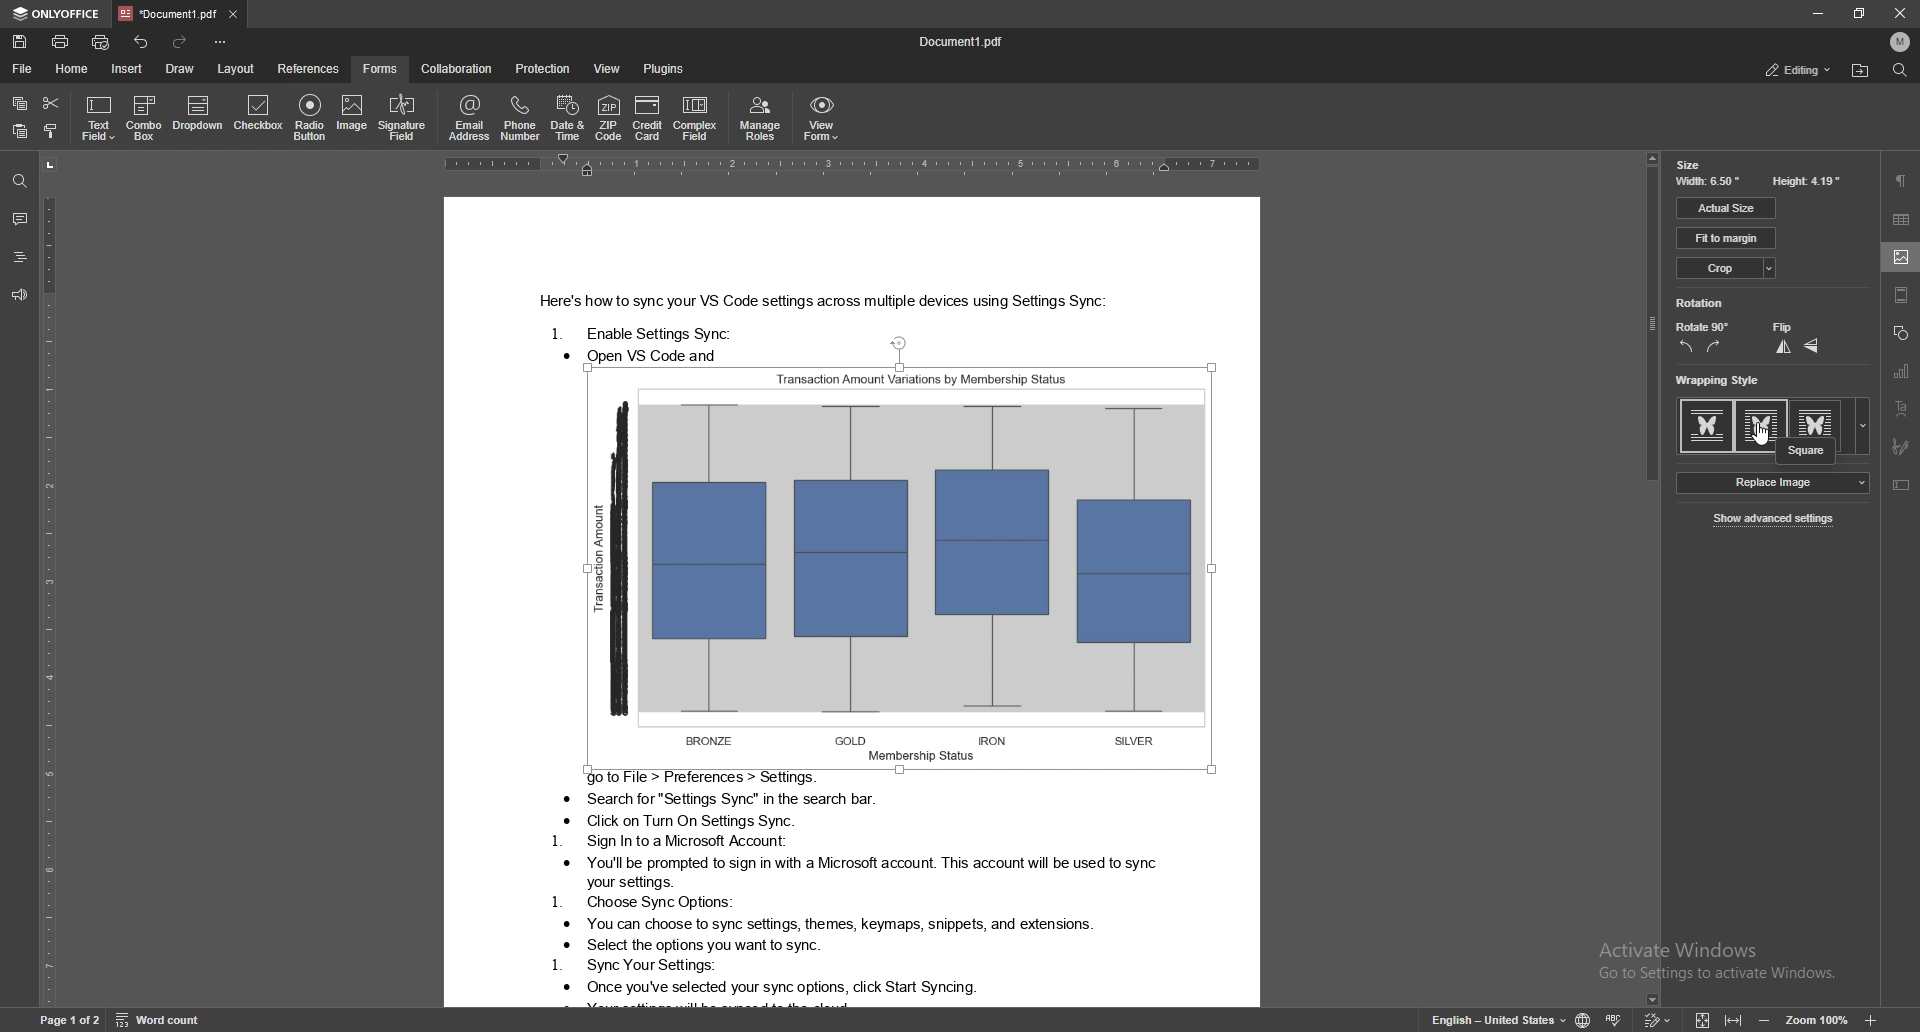 This screenshot has width=1920, height=1032. Describe the element at coordinates (1901, 218) in the screenshot. I see `table` at that location.